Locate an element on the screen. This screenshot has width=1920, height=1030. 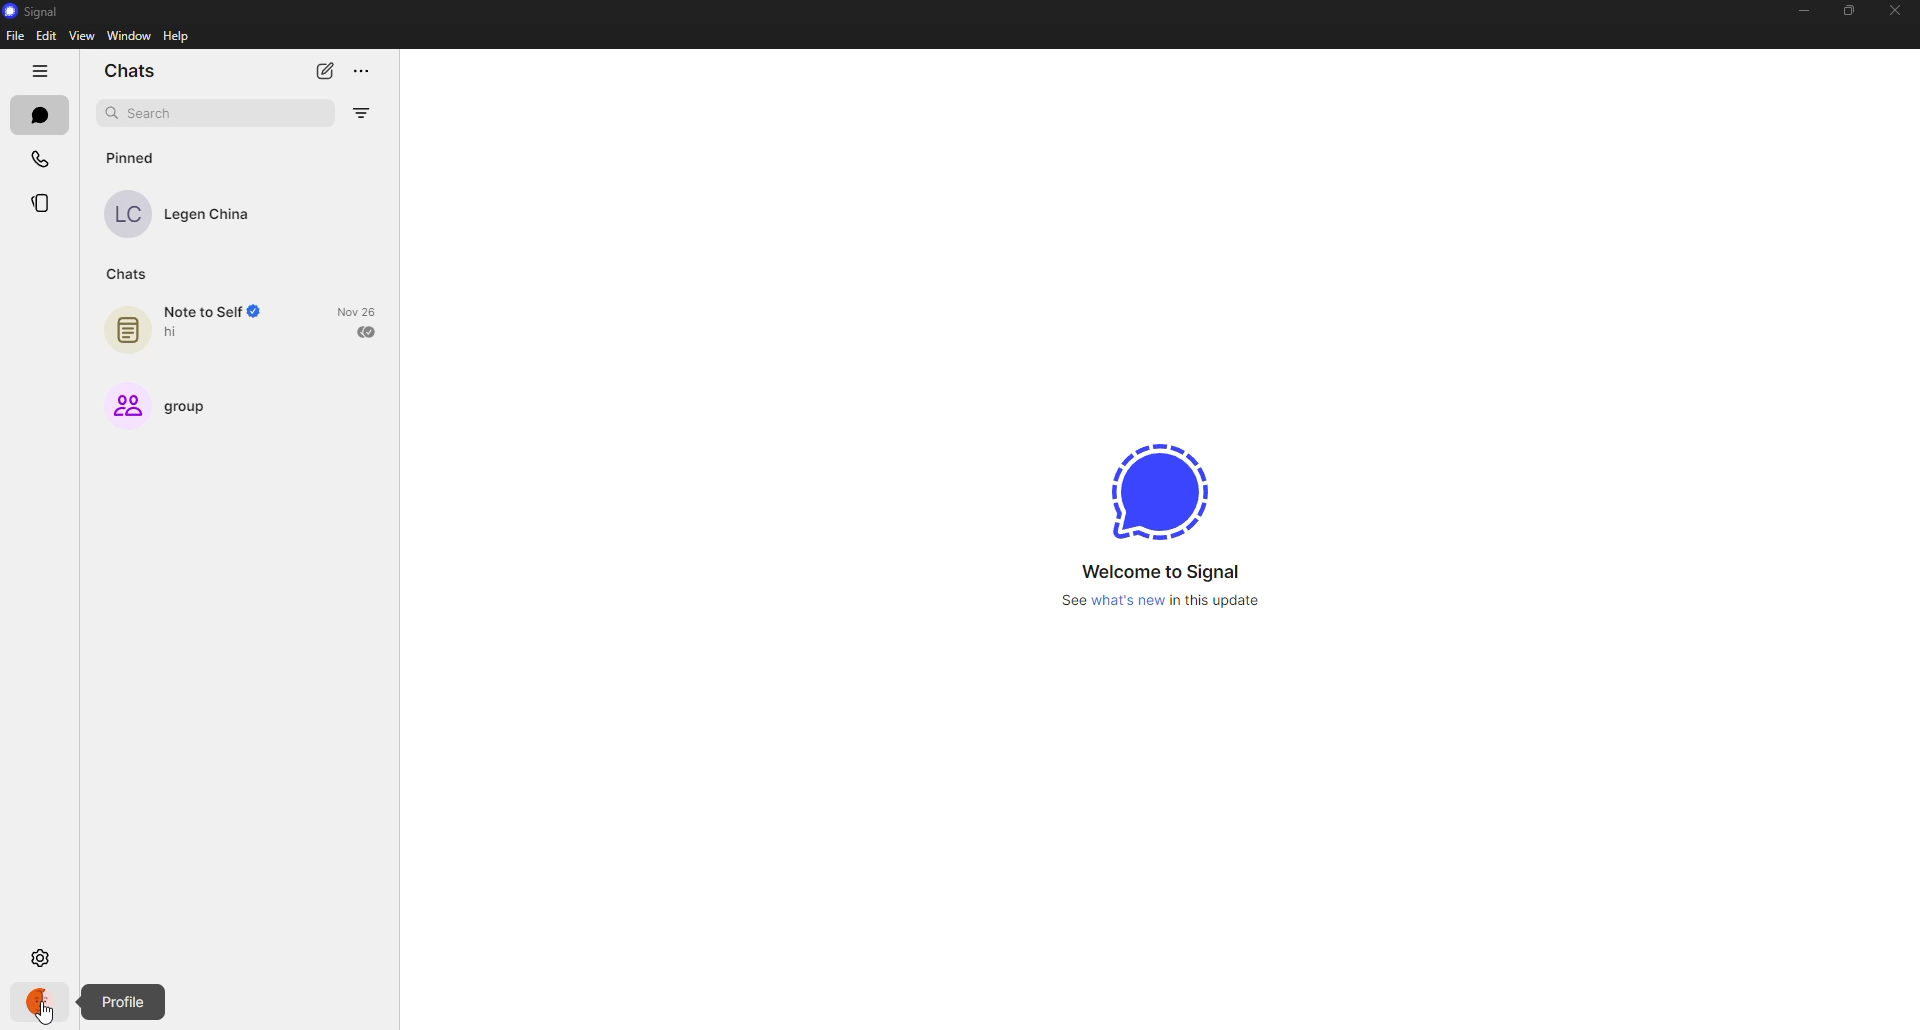
stories is located at coordinates (42, 202).